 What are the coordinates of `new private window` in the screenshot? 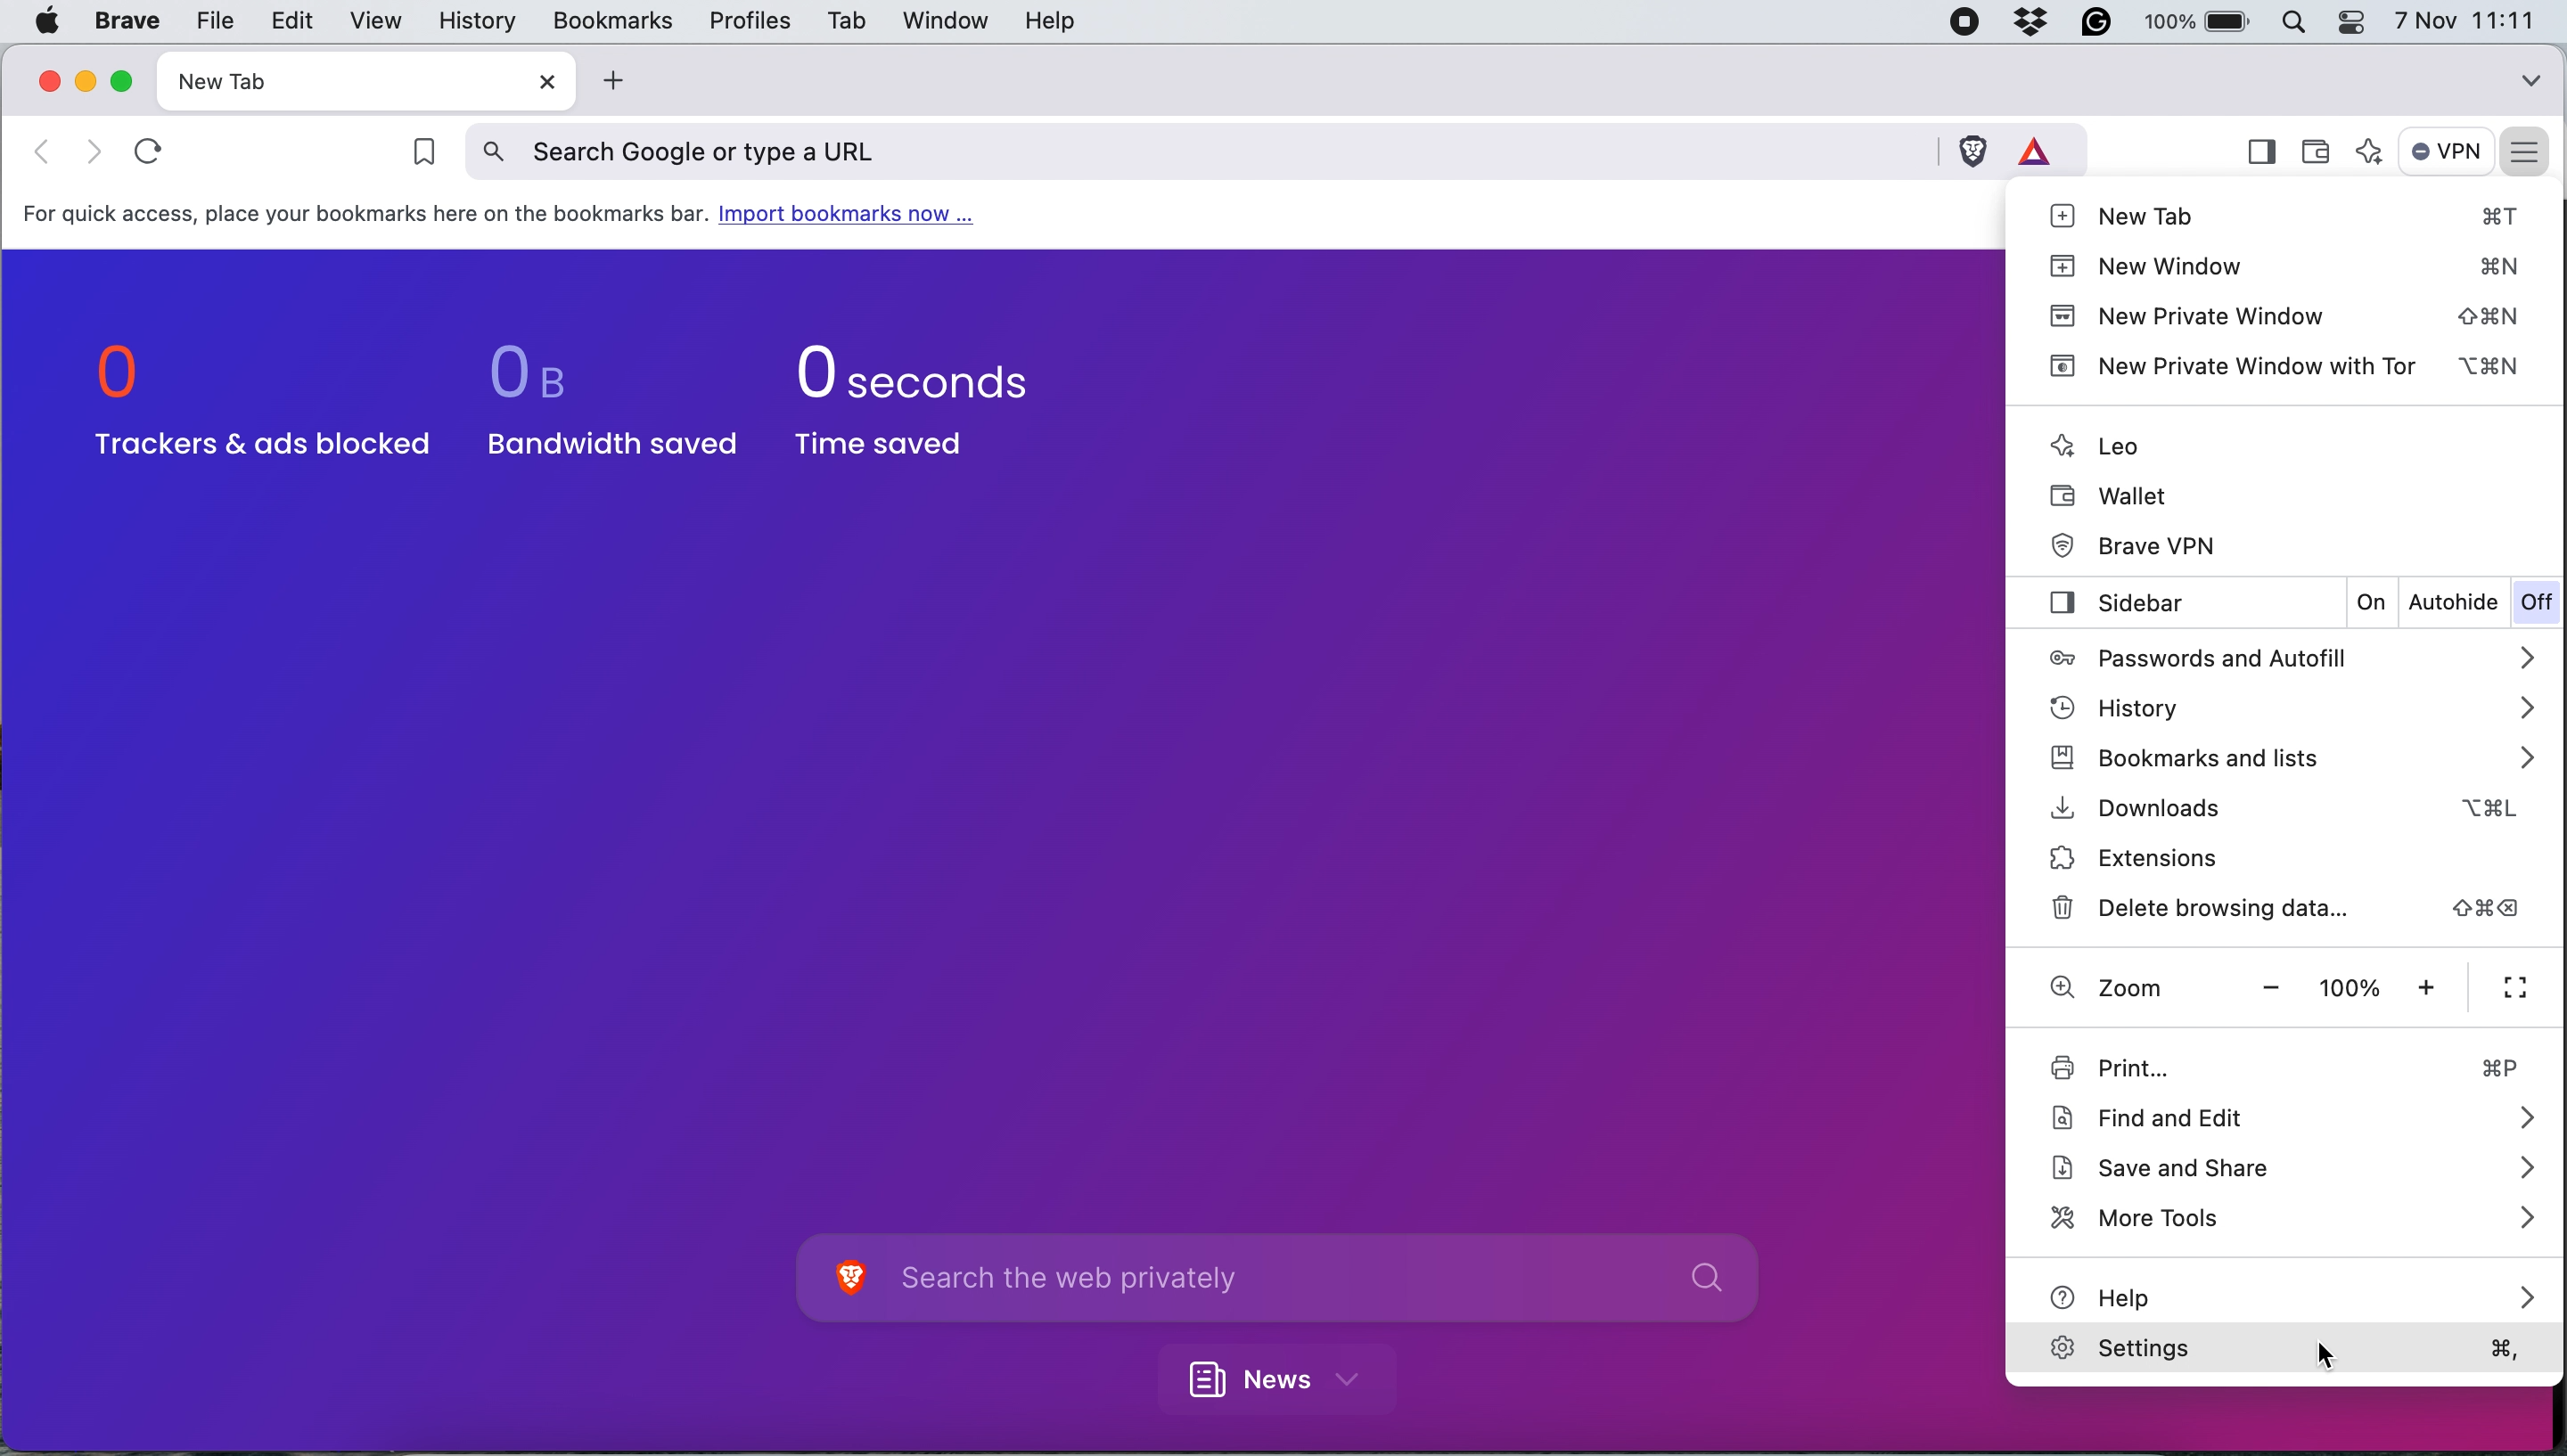 It's located at (2289, 315).